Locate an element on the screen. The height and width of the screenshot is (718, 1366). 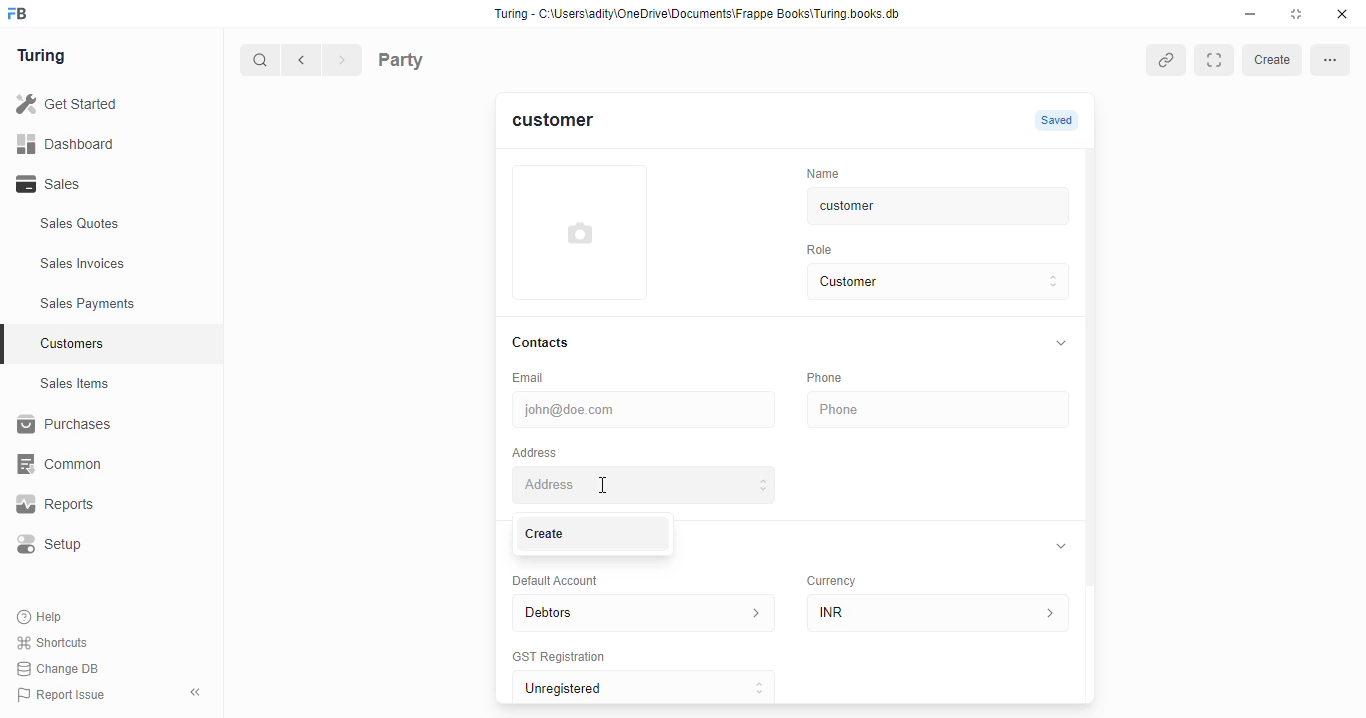
collapse is located at coordinates (1059, 344).